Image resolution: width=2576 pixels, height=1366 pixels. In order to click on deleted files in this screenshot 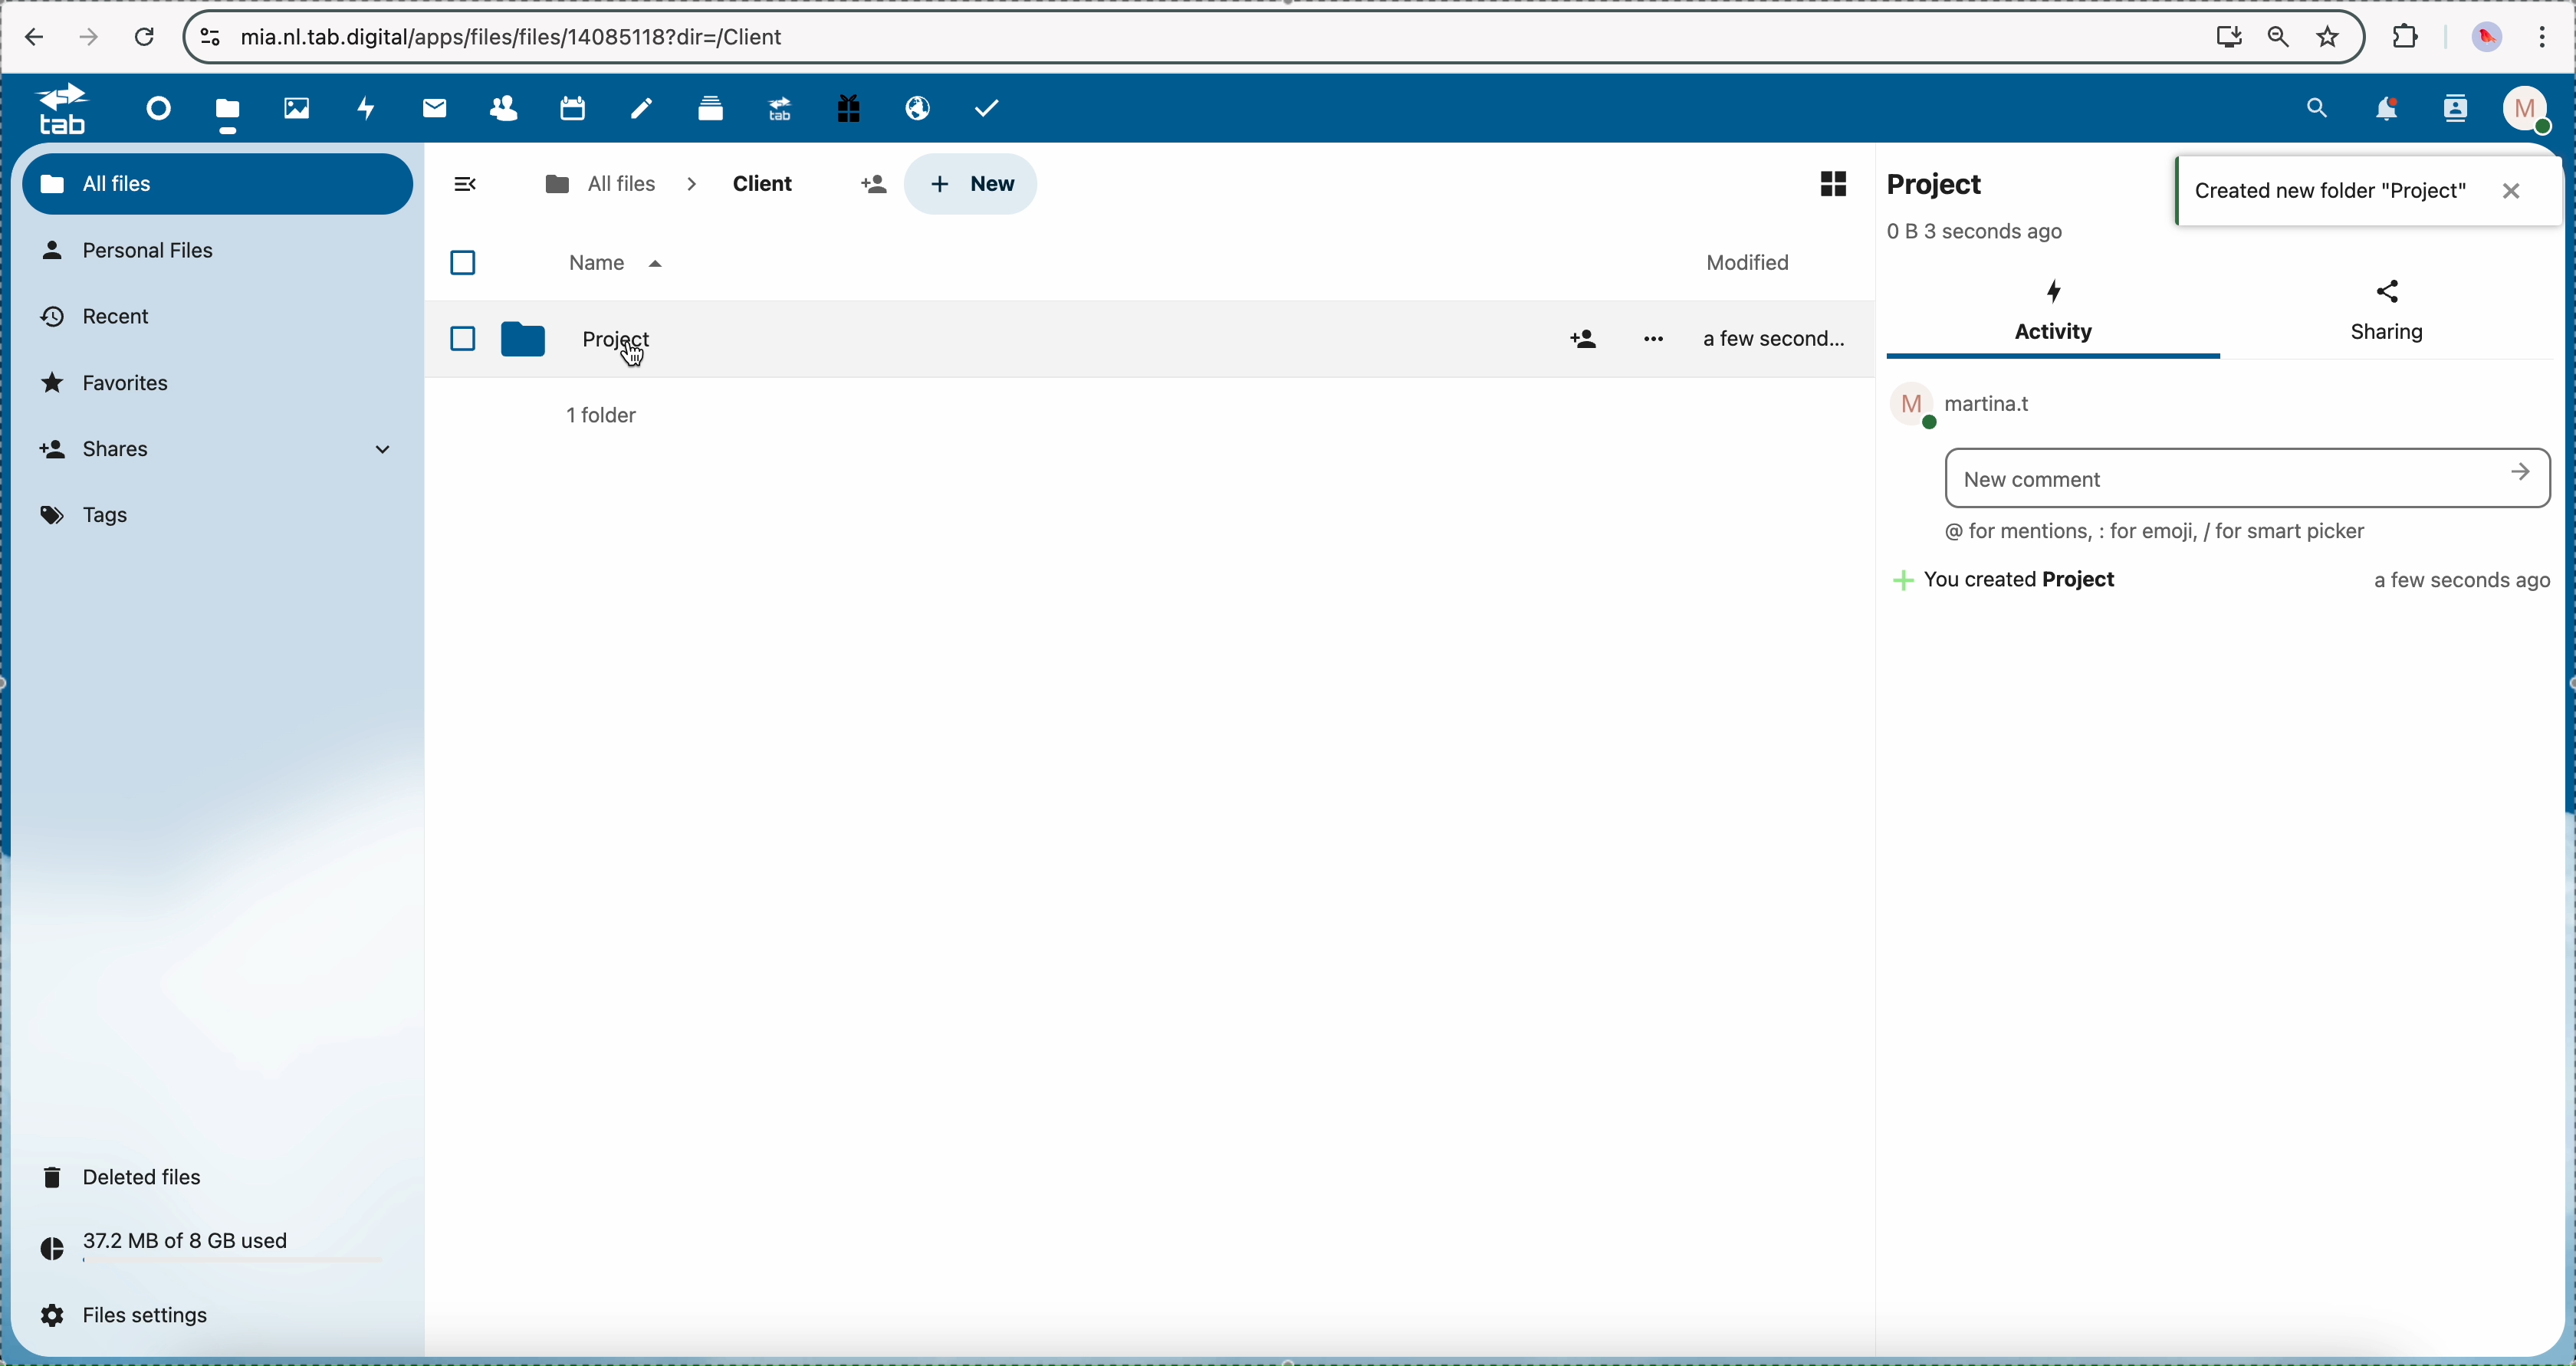, I will do `click(129, 1176)`.